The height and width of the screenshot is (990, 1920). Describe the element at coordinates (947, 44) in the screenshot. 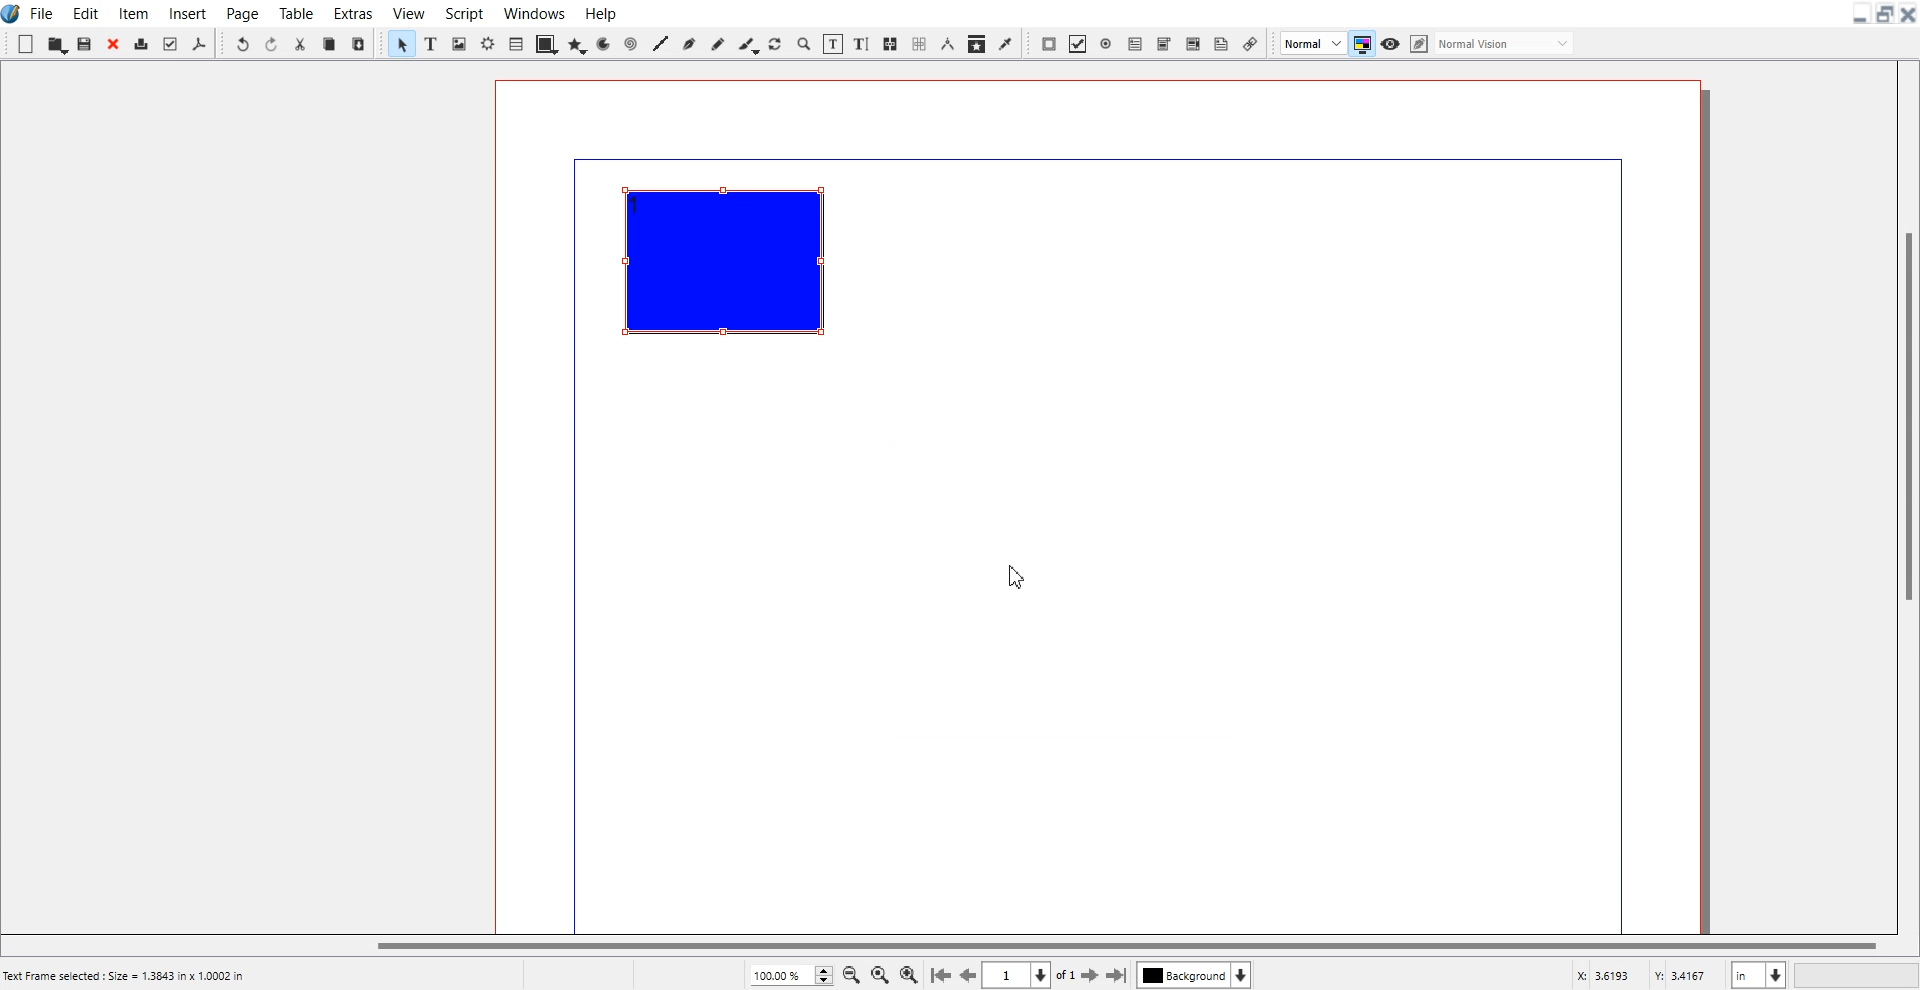

I see `Measurement` at that location.